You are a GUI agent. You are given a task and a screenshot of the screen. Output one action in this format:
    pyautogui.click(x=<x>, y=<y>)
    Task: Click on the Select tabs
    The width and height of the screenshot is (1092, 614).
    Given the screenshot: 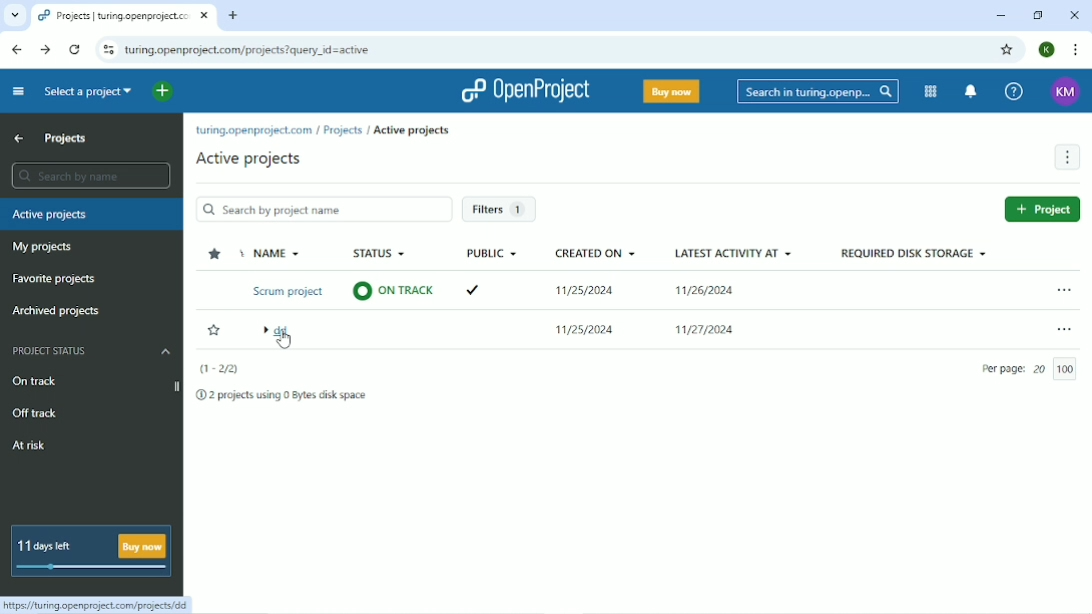 What is the action you would take?
    pyautogui.click(x=14, y=15)
    